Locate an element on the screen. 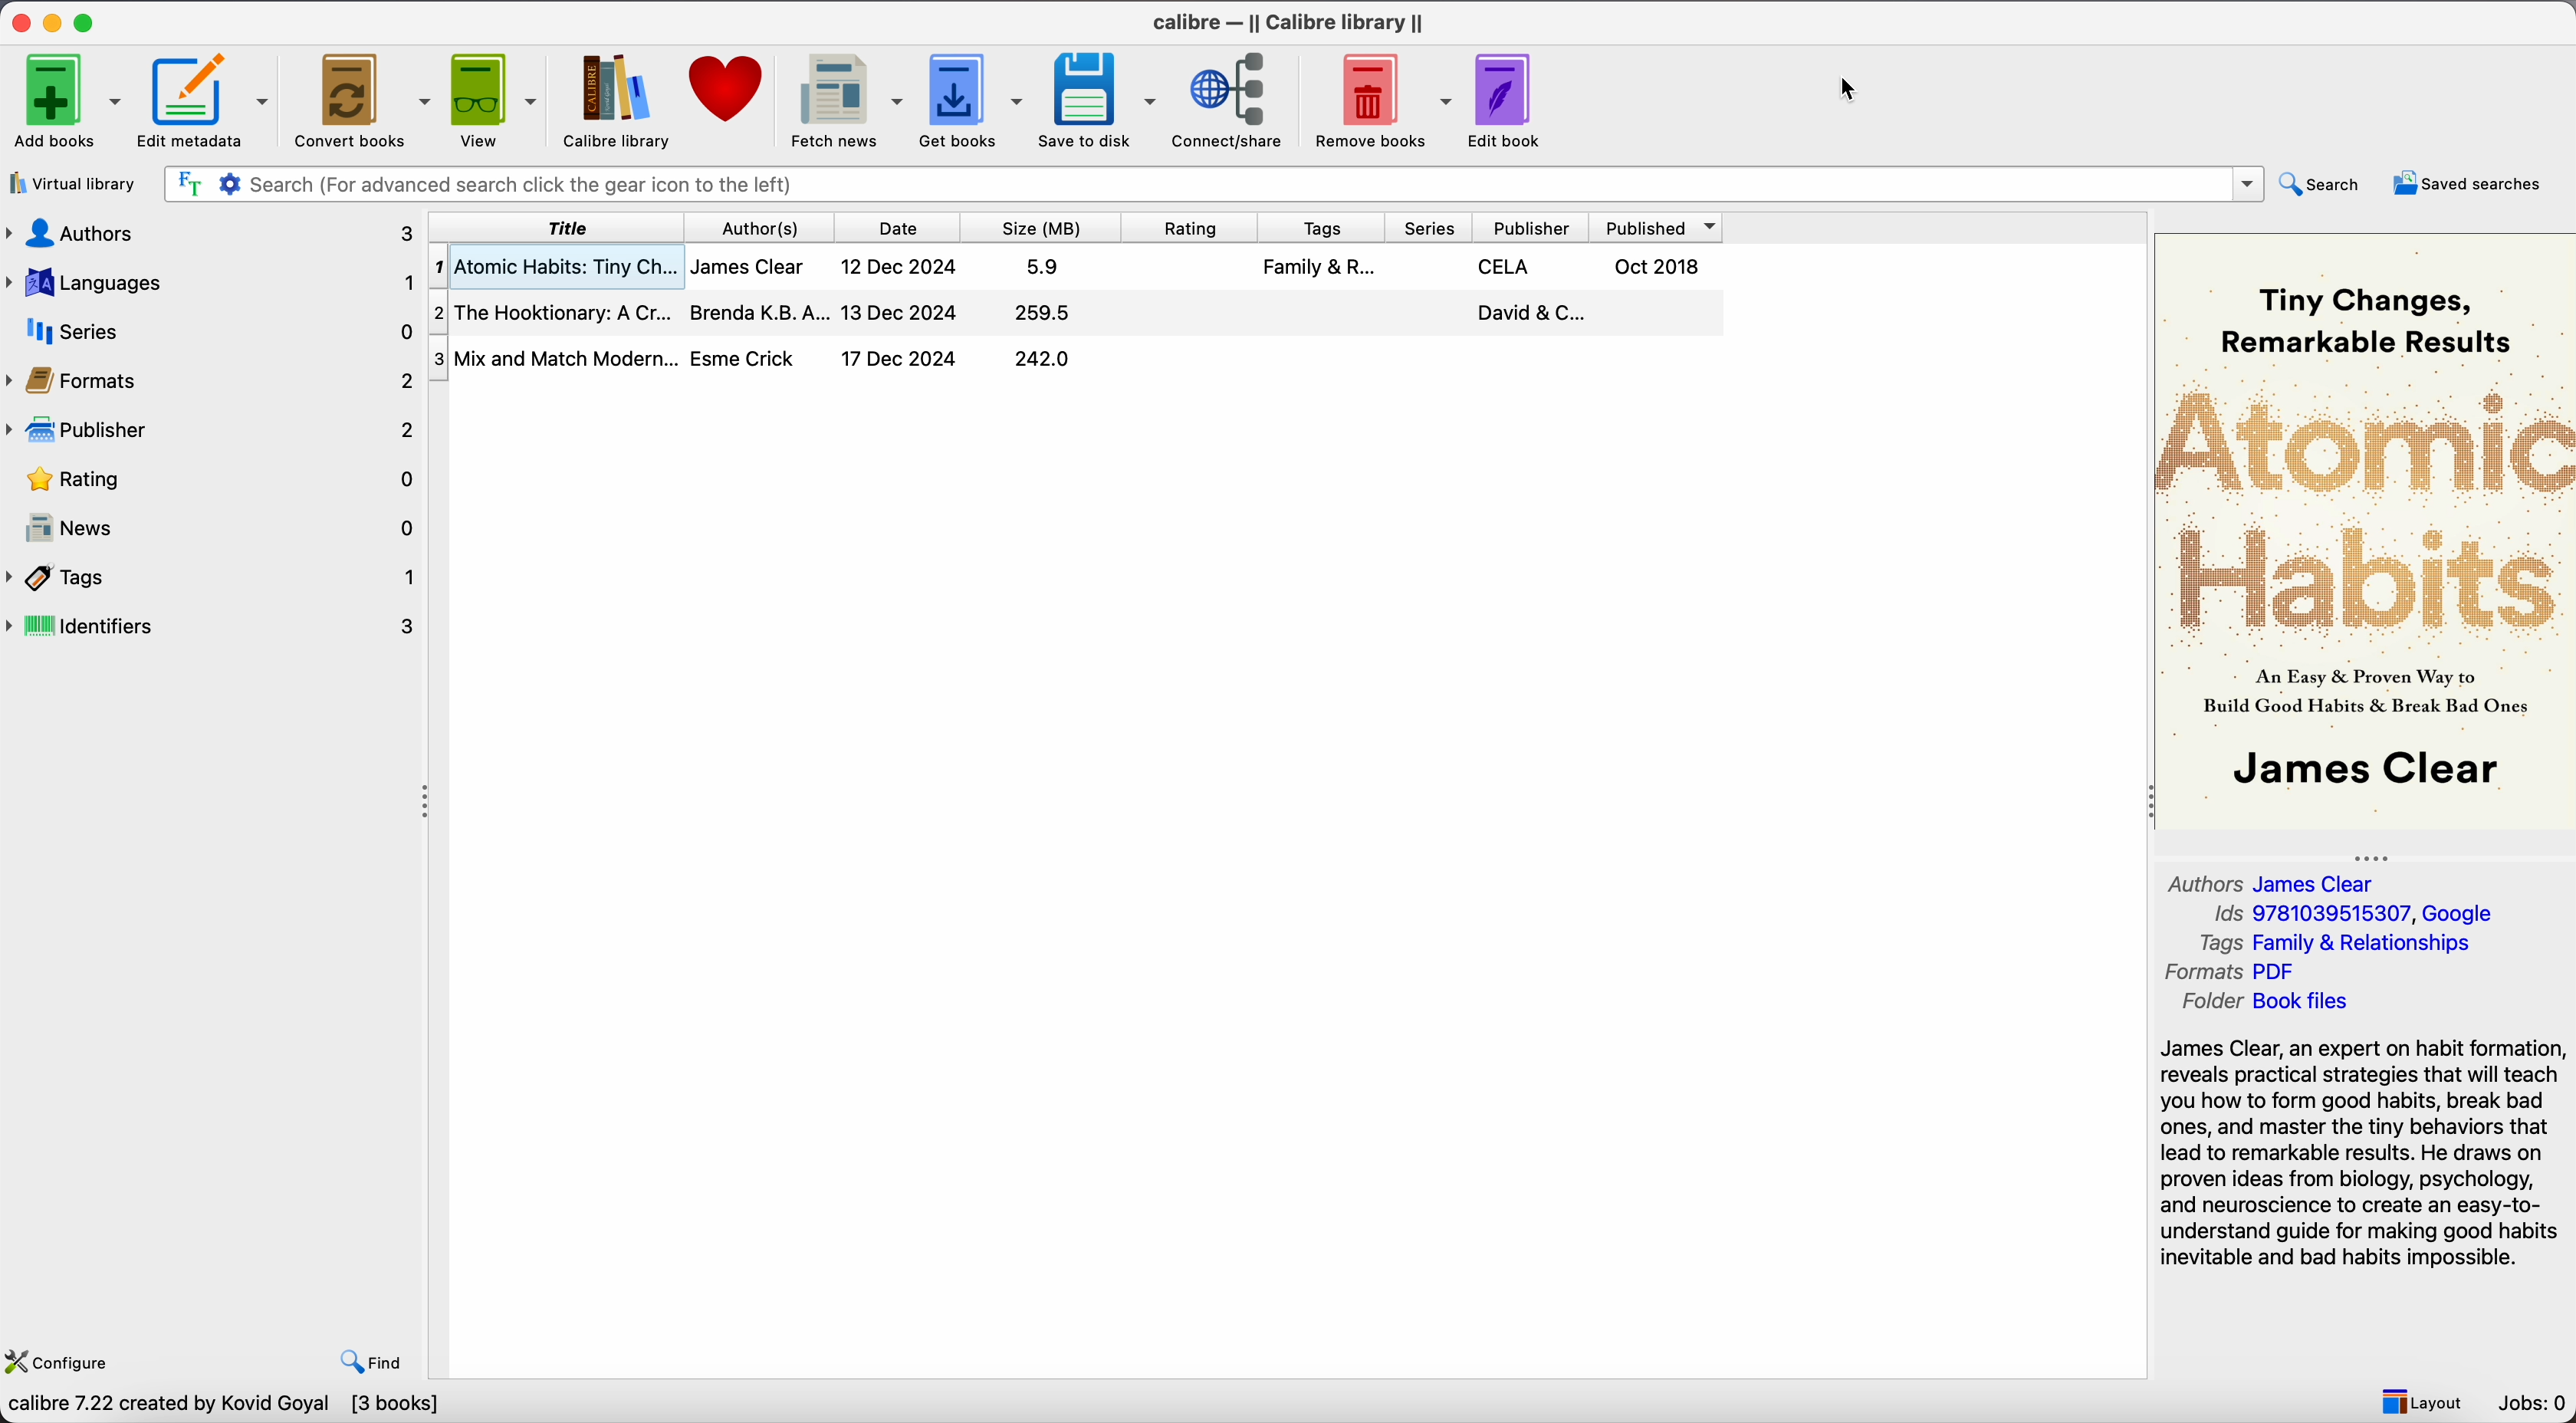 This screenshot has height=1423, width=2576. Formats Pdf is located at coordinates (2235, 973).